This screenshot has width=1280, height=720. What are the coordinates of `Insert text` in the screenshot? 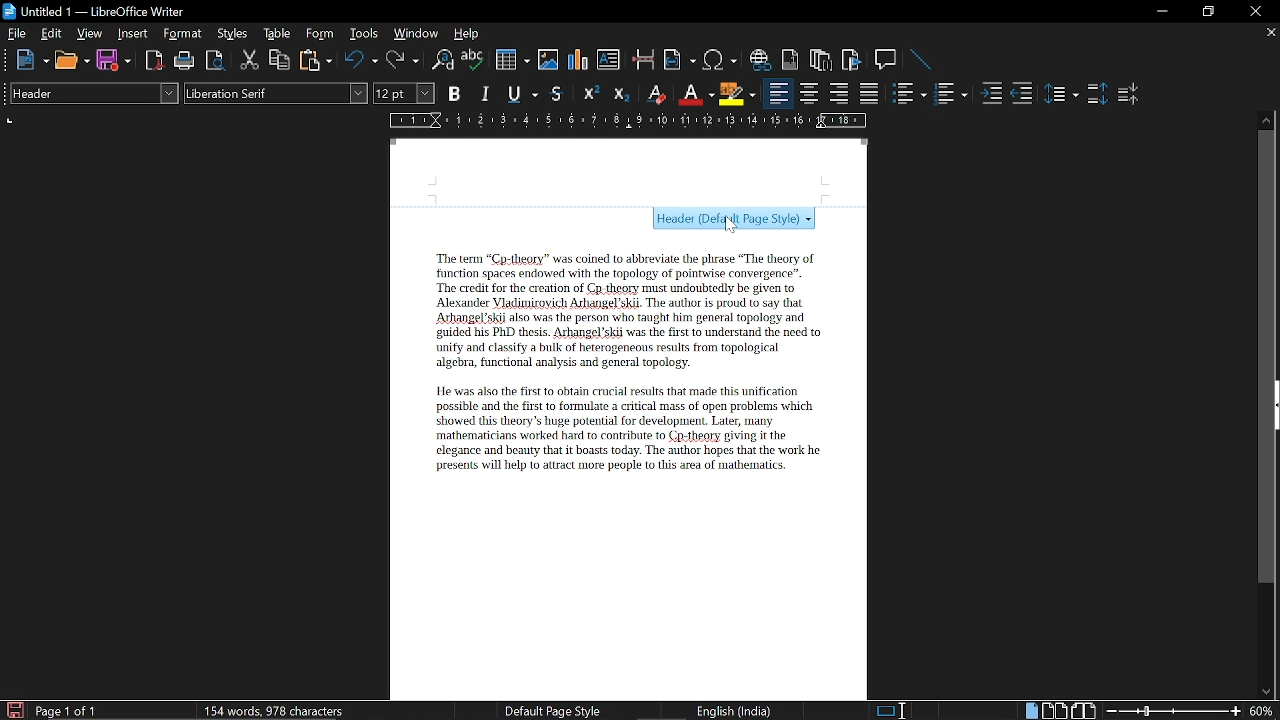 It's located at (608, 59).